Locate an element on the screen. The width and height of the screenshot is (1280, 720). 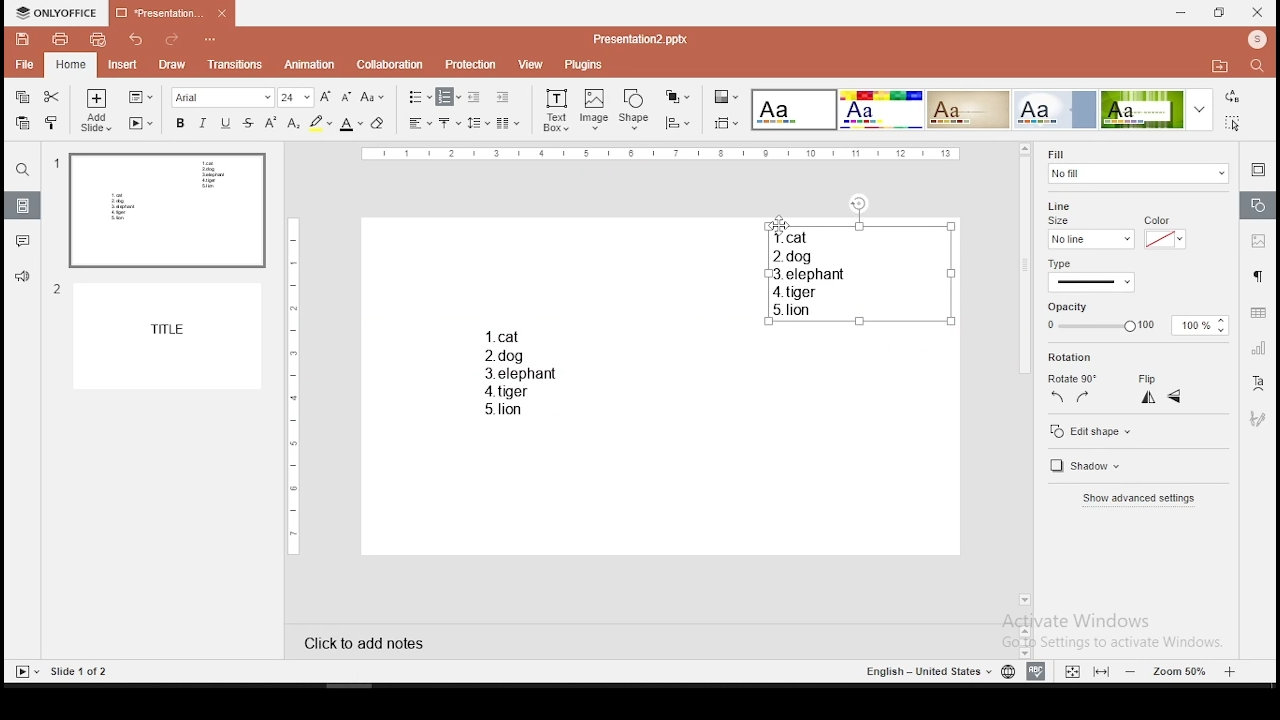
strikethrough is located at coordinates (248, 123).